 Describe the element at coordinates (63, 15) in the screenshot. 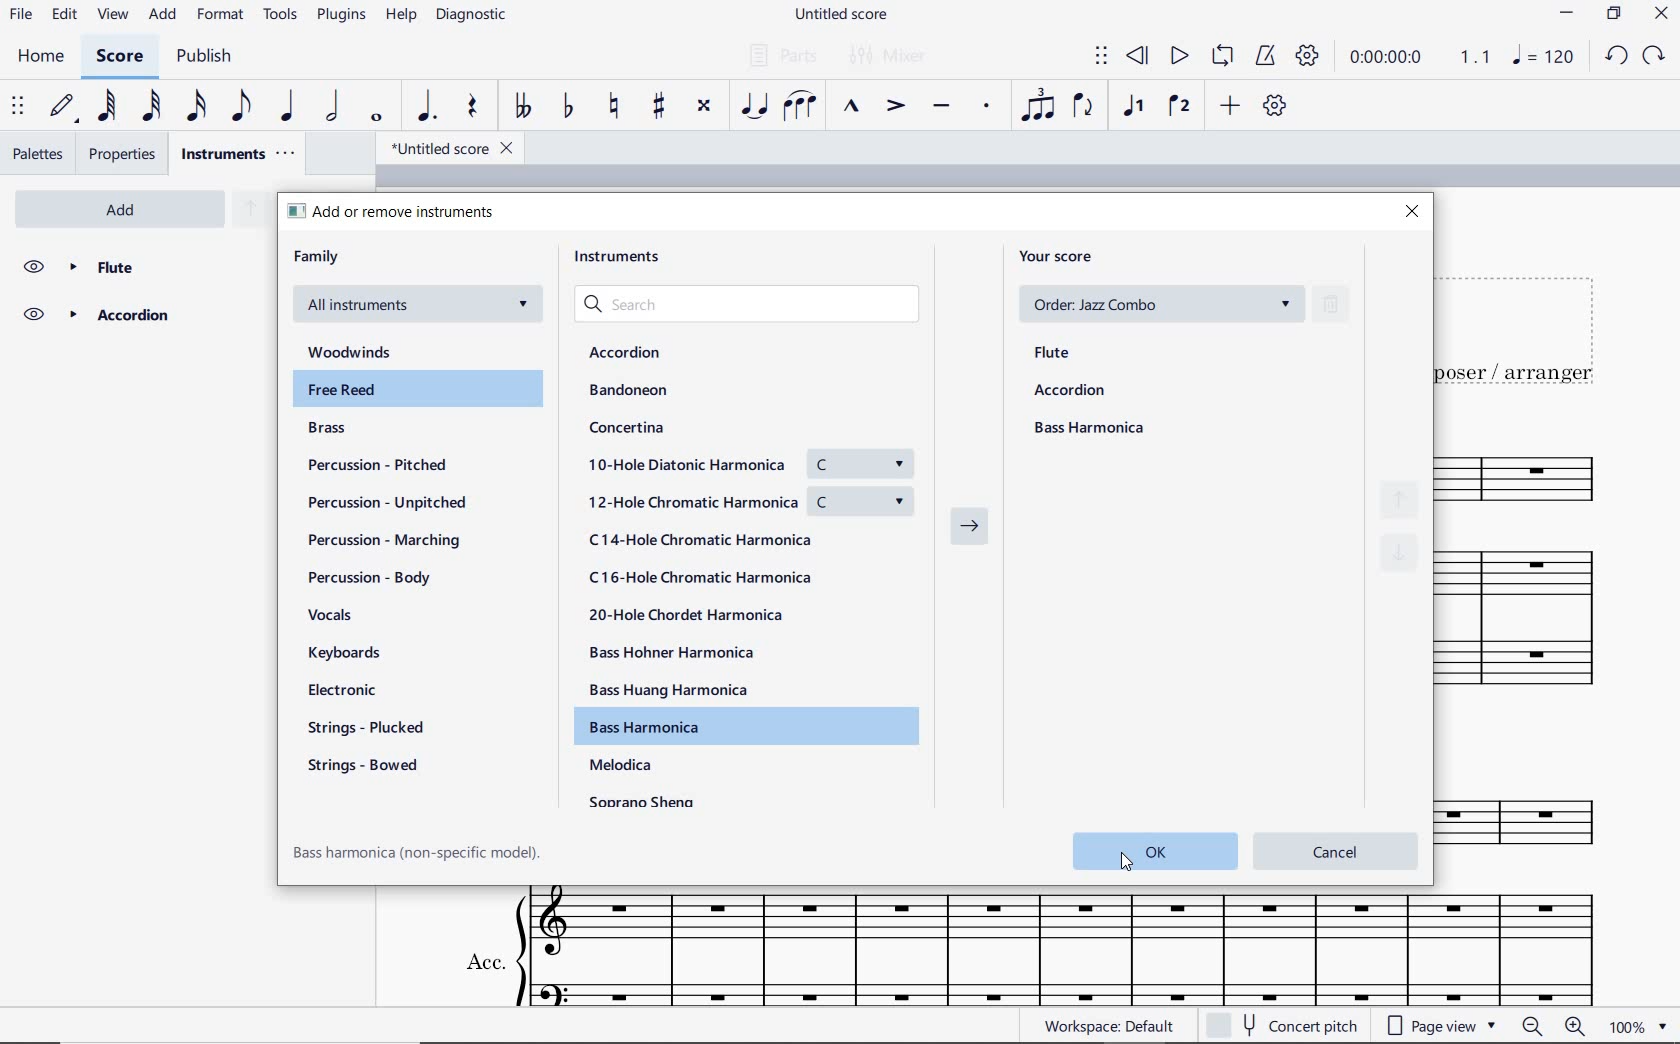

I see `EDIT` at that location.